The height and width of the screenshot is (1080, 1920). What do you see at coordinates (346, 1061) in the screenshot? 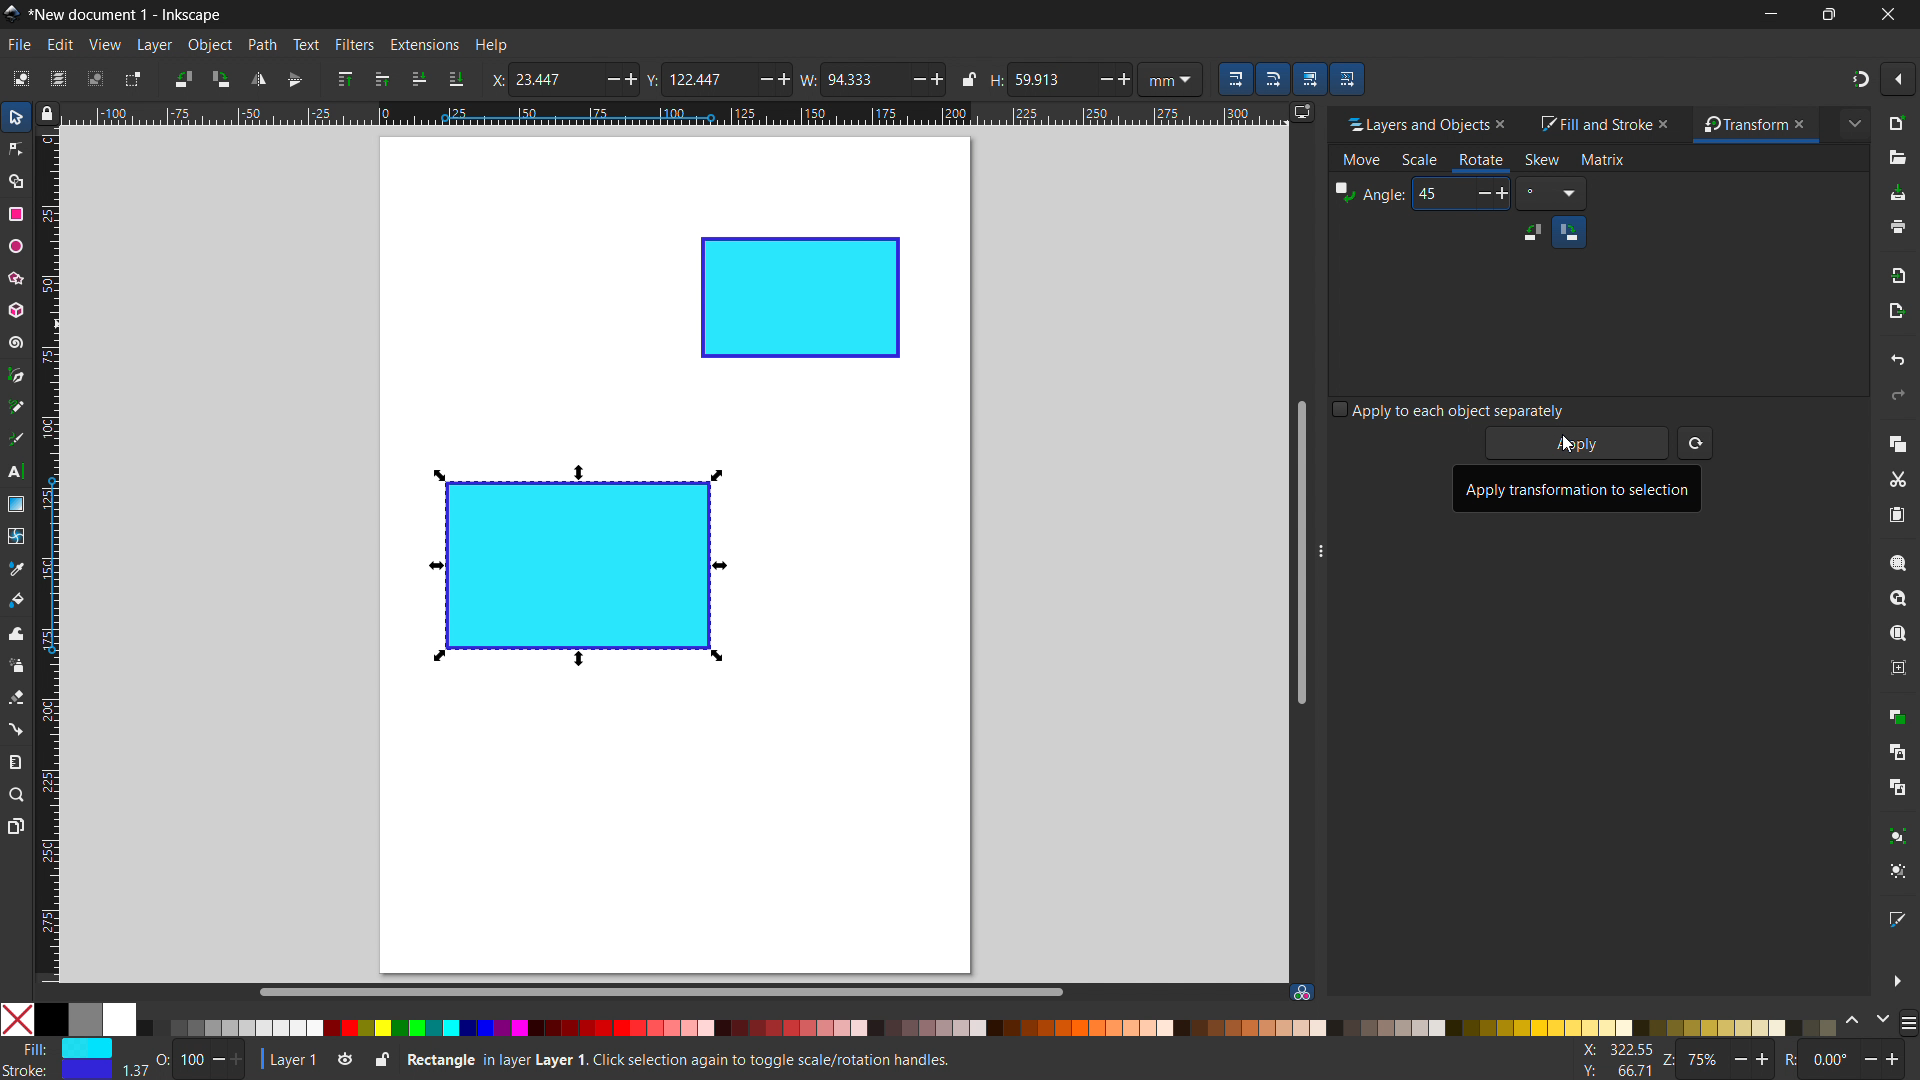
I see `toggle layer visibility` at bounding box center [346, 1061].